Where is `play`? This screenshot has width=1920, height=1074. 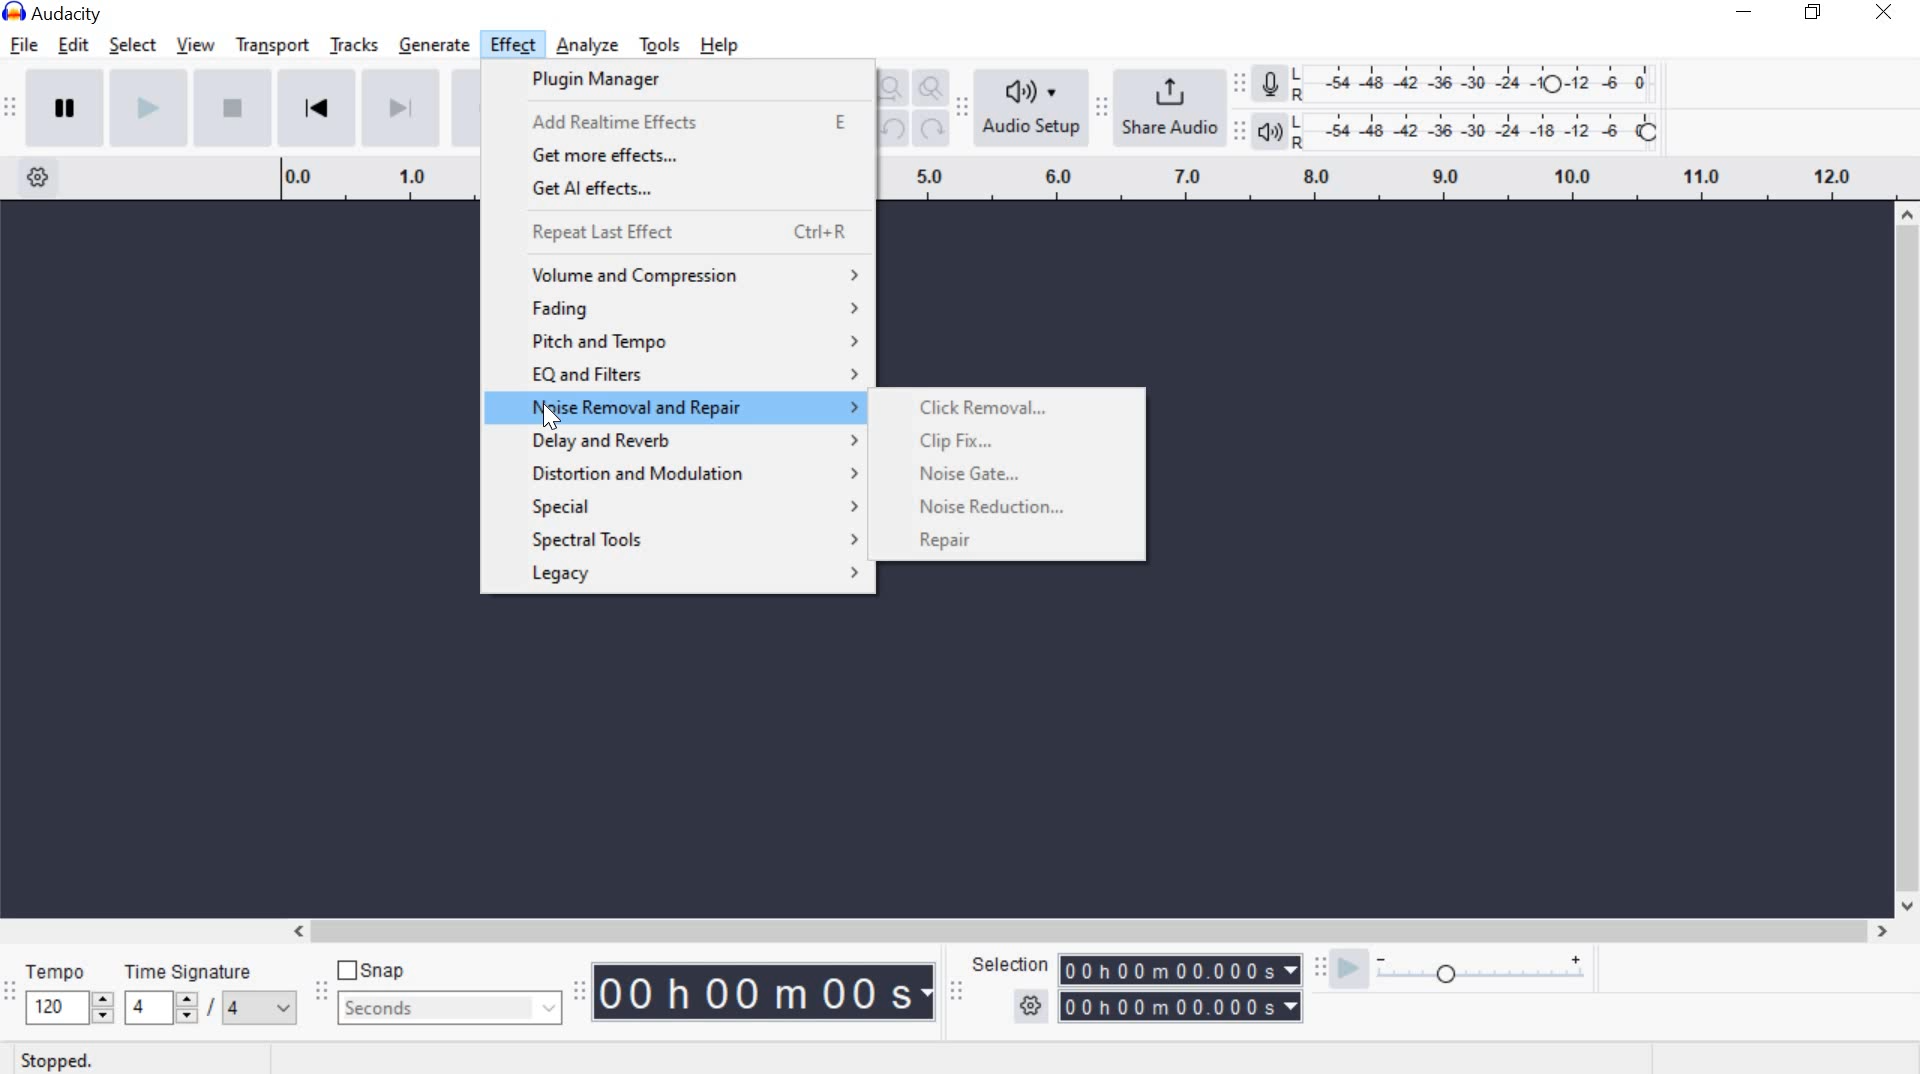
play is located at coordinates (146, 110).